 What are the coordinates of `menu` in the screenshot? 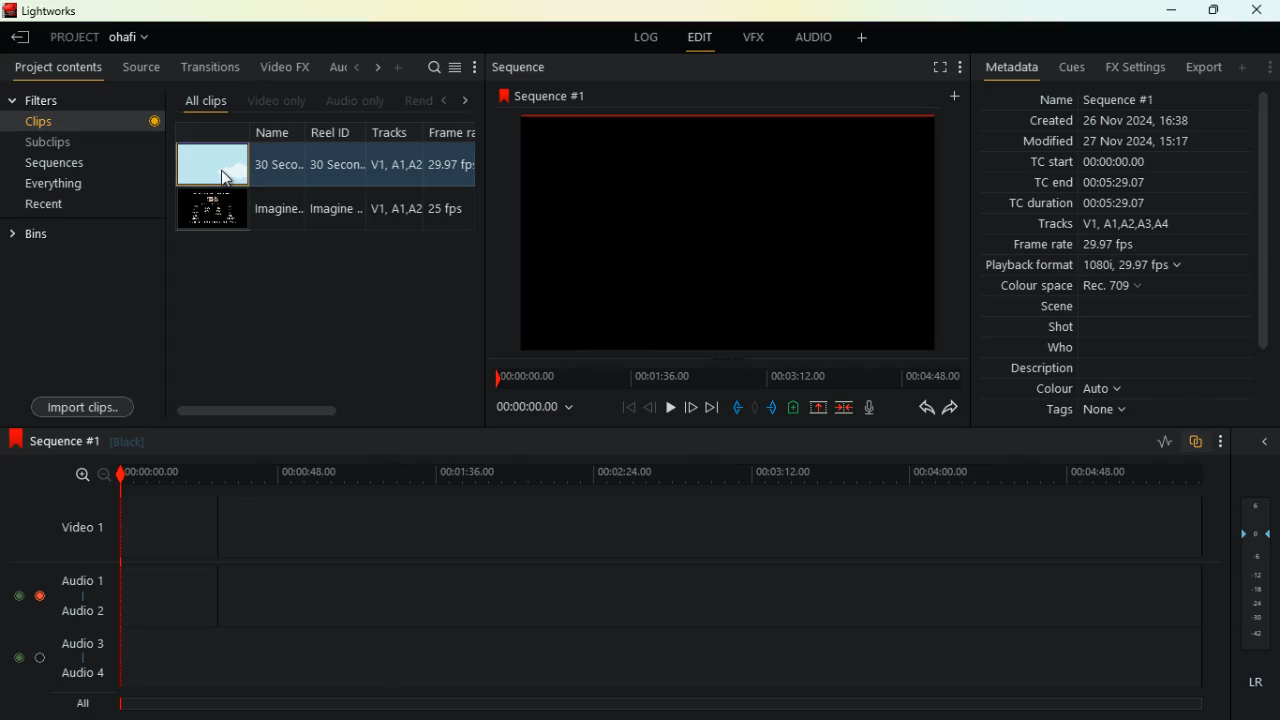 It's located at (455, 69).